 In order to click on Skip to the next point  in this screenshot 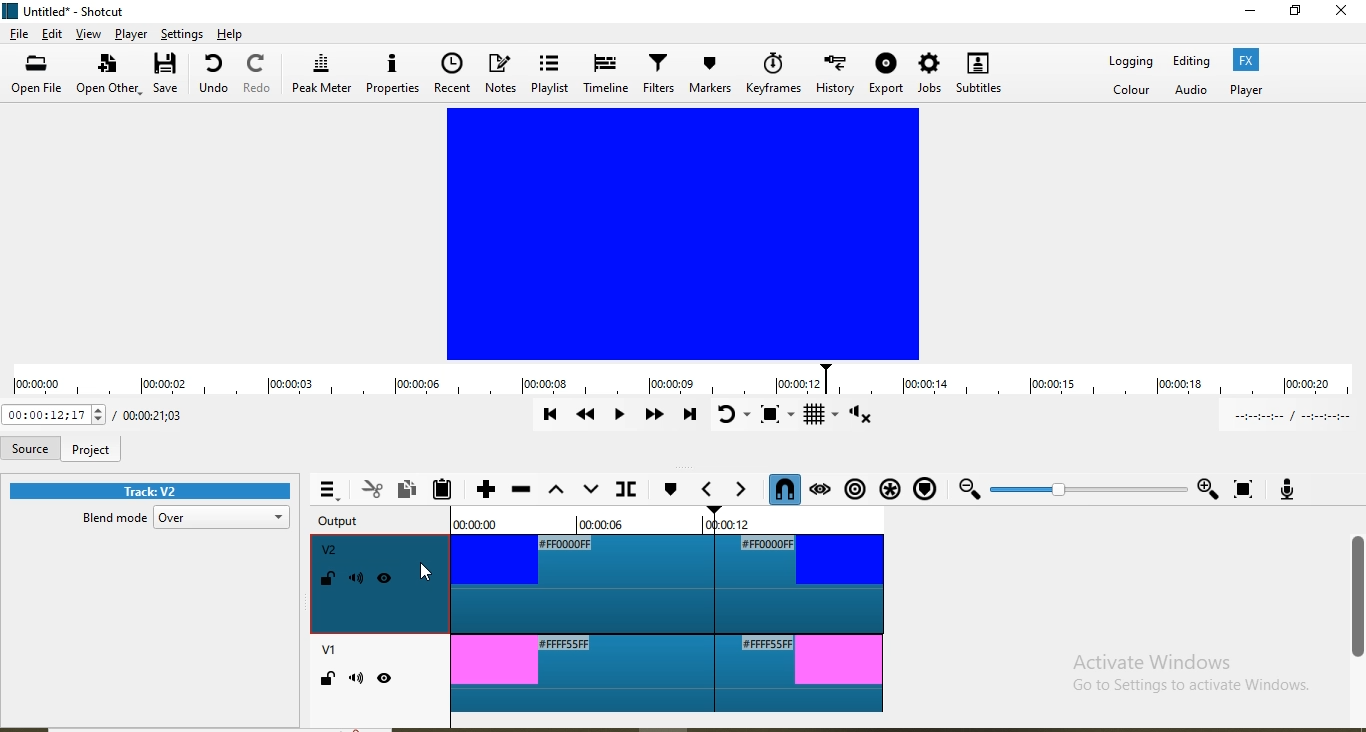, I will do `click(687, 416)`.